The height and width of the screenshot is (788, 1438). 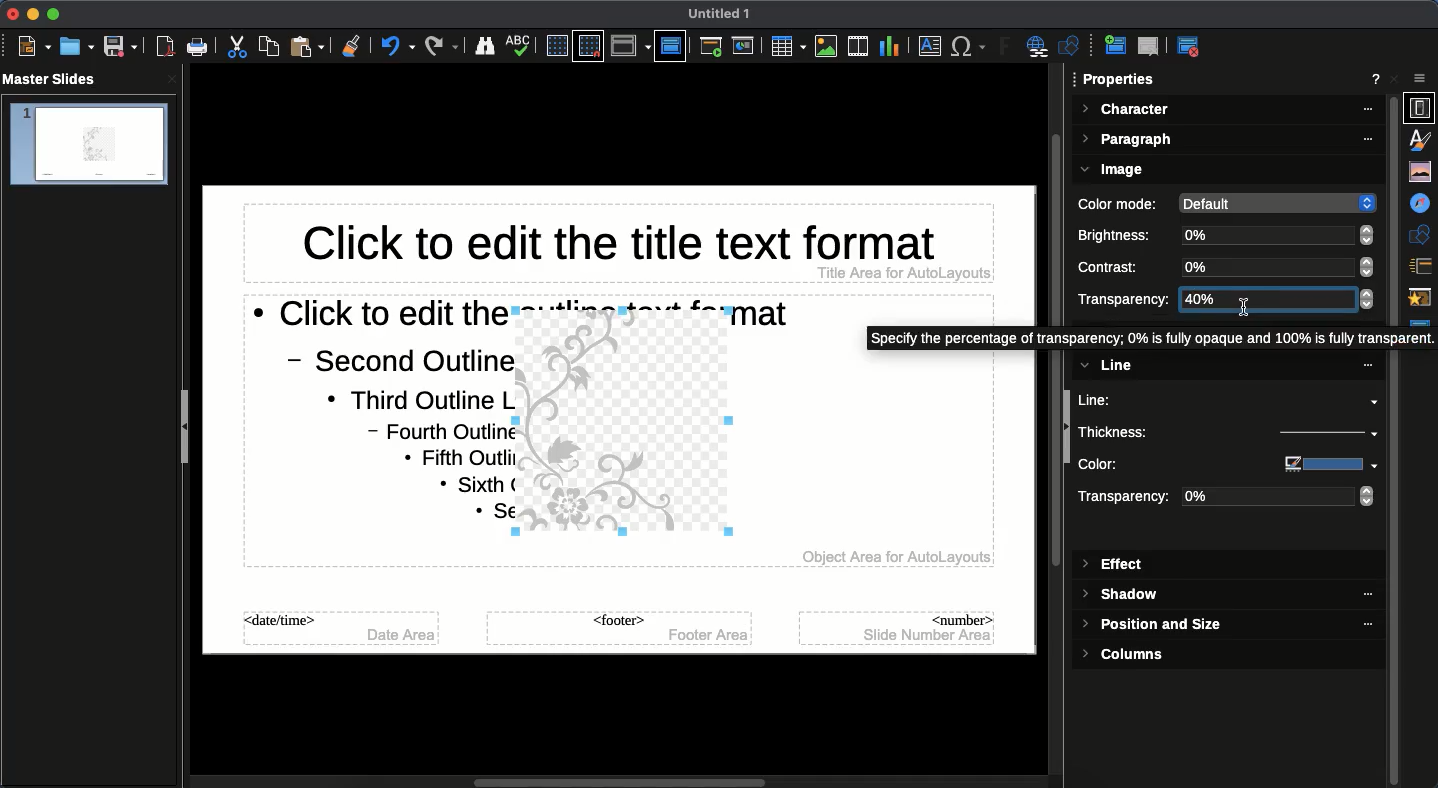 I want to click on Copy, so click(x=269, y=46).